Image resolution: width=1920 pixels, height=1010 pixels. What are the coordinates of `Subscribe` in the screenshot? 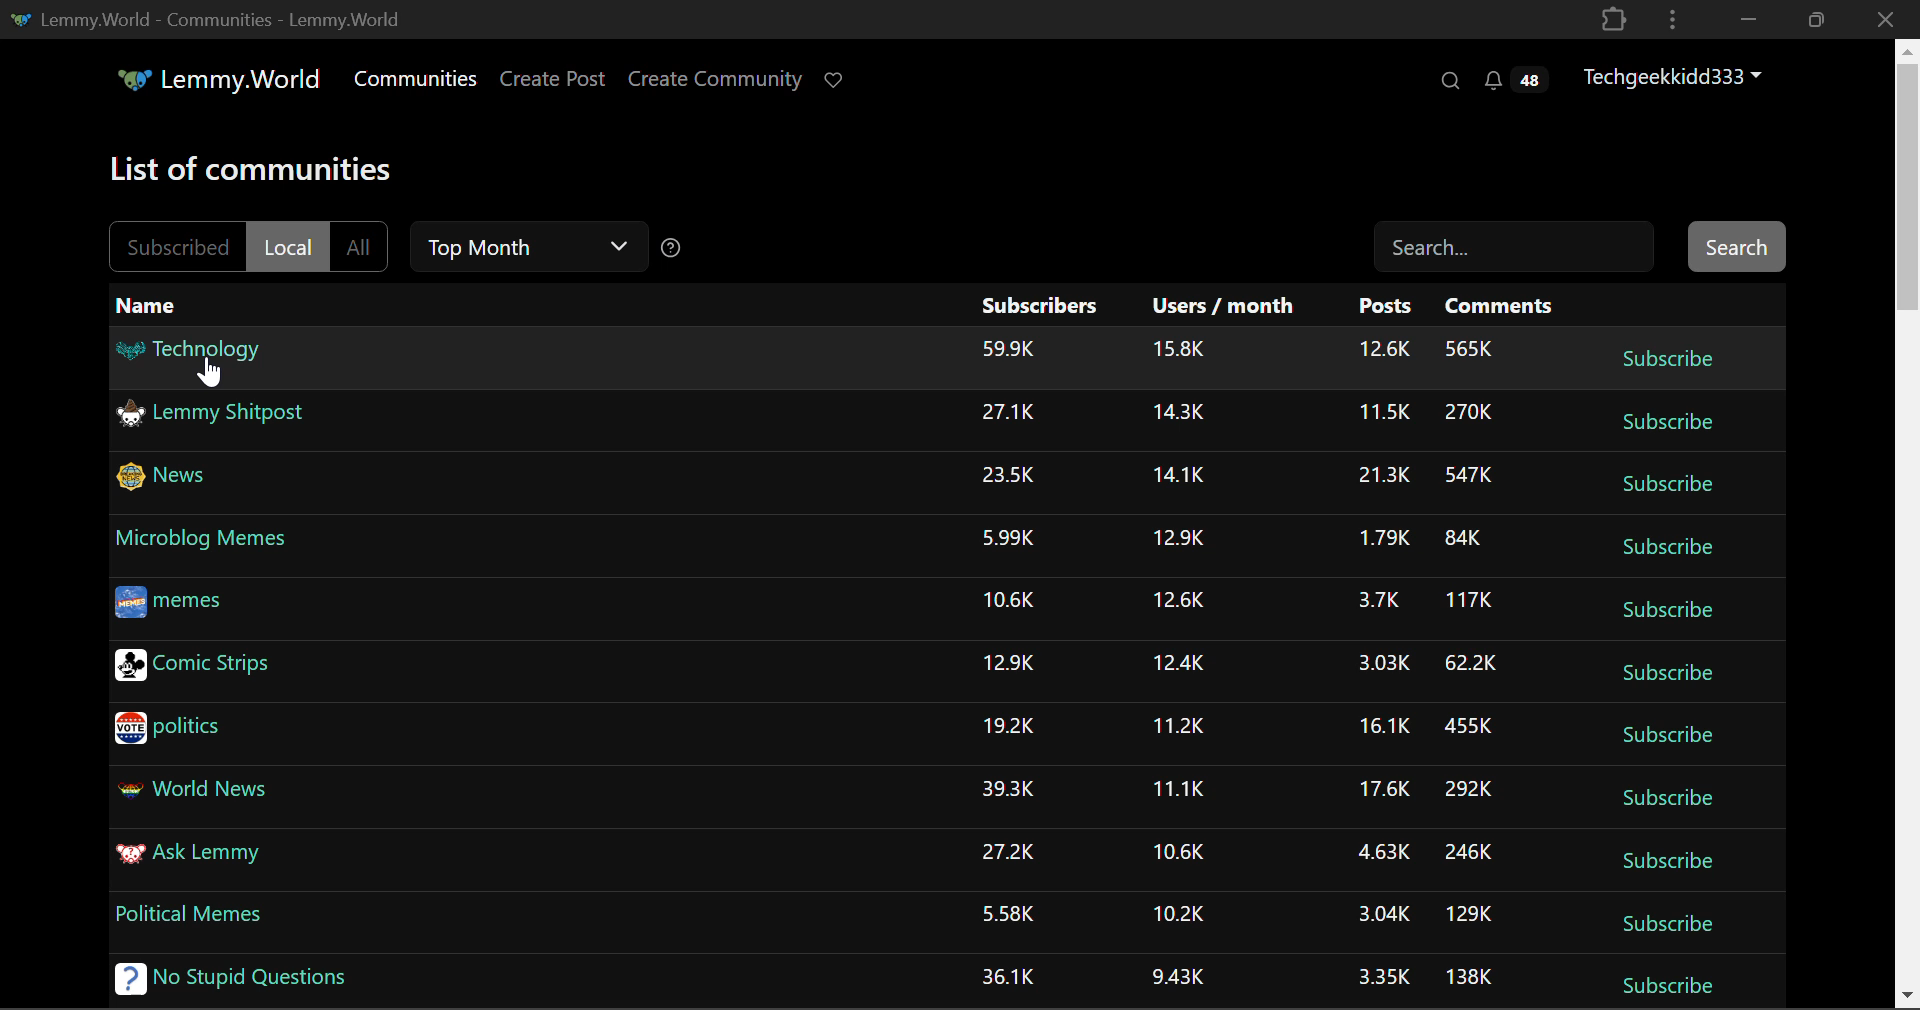 It's located at (1670, 612).